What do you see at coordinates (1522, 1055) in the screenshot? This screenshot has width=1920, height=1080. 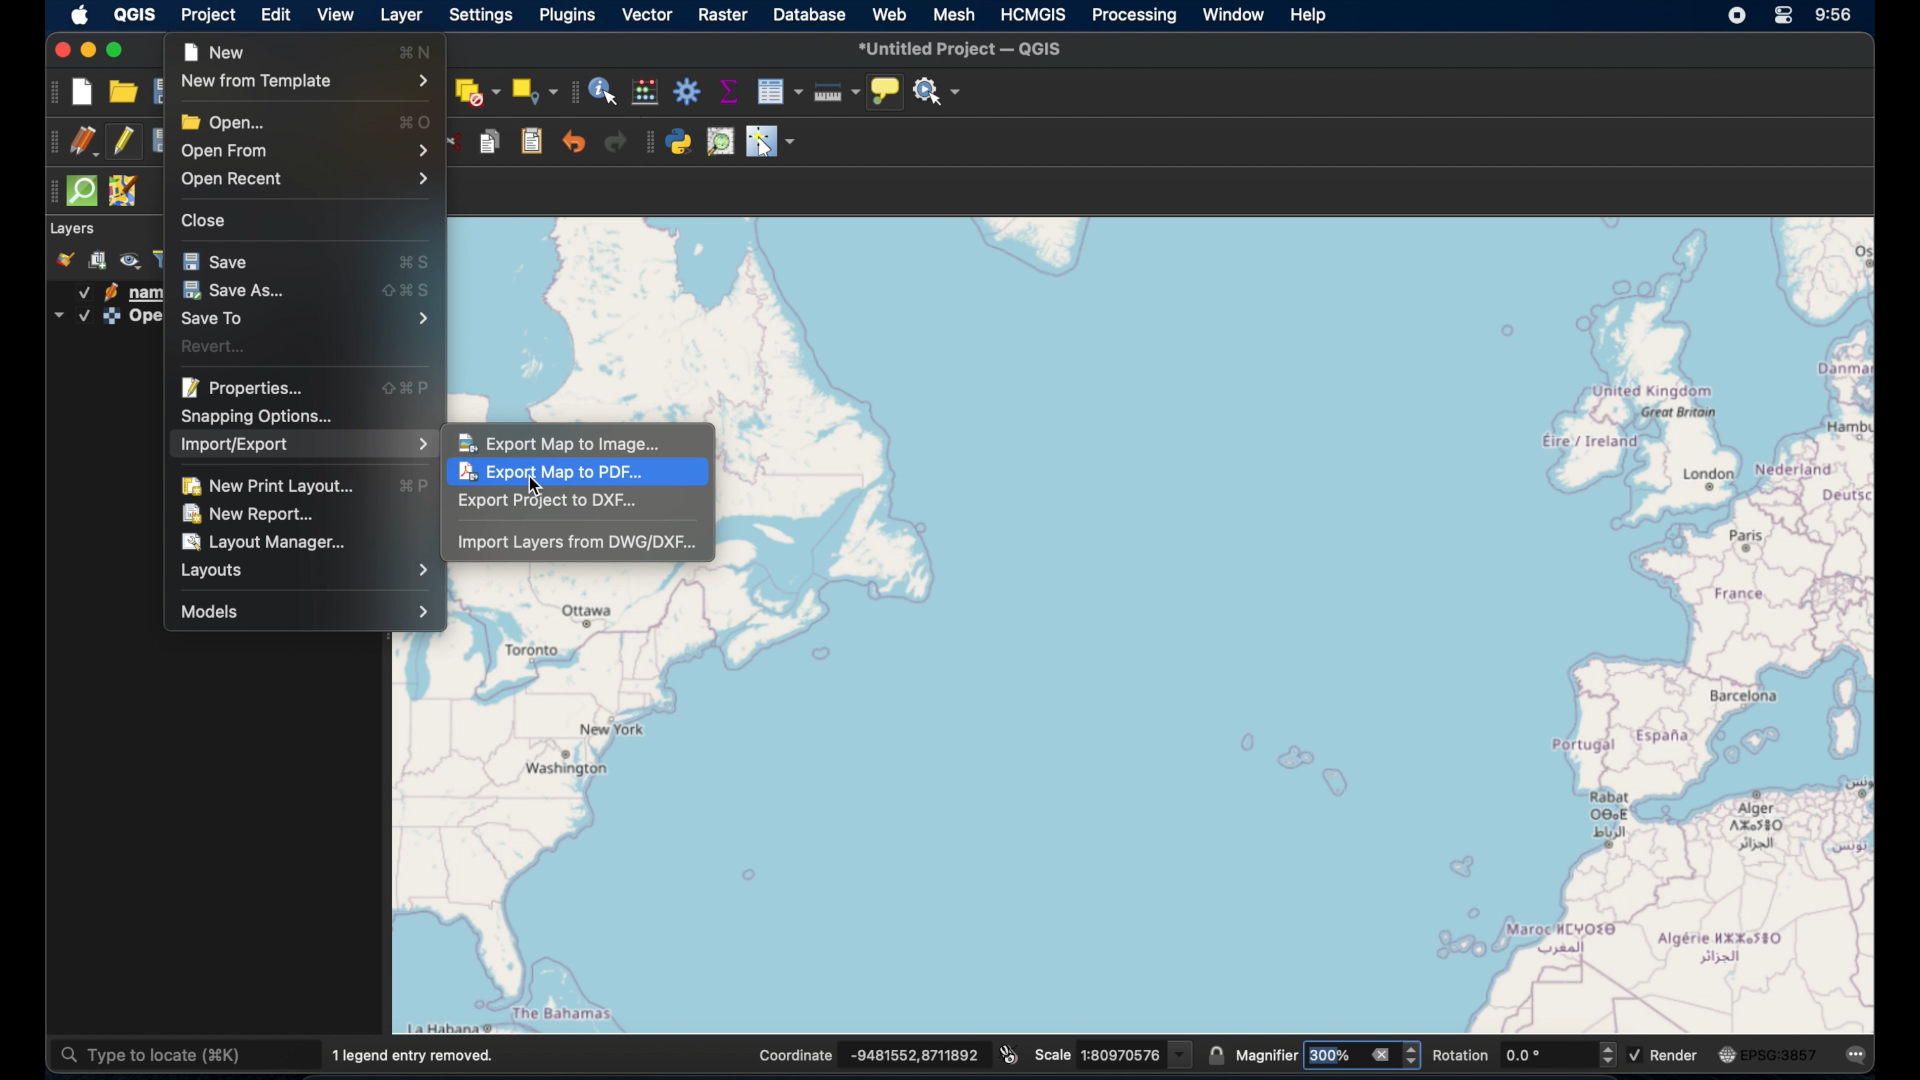 I see `rotation` at bounding box center [1522, 1055].